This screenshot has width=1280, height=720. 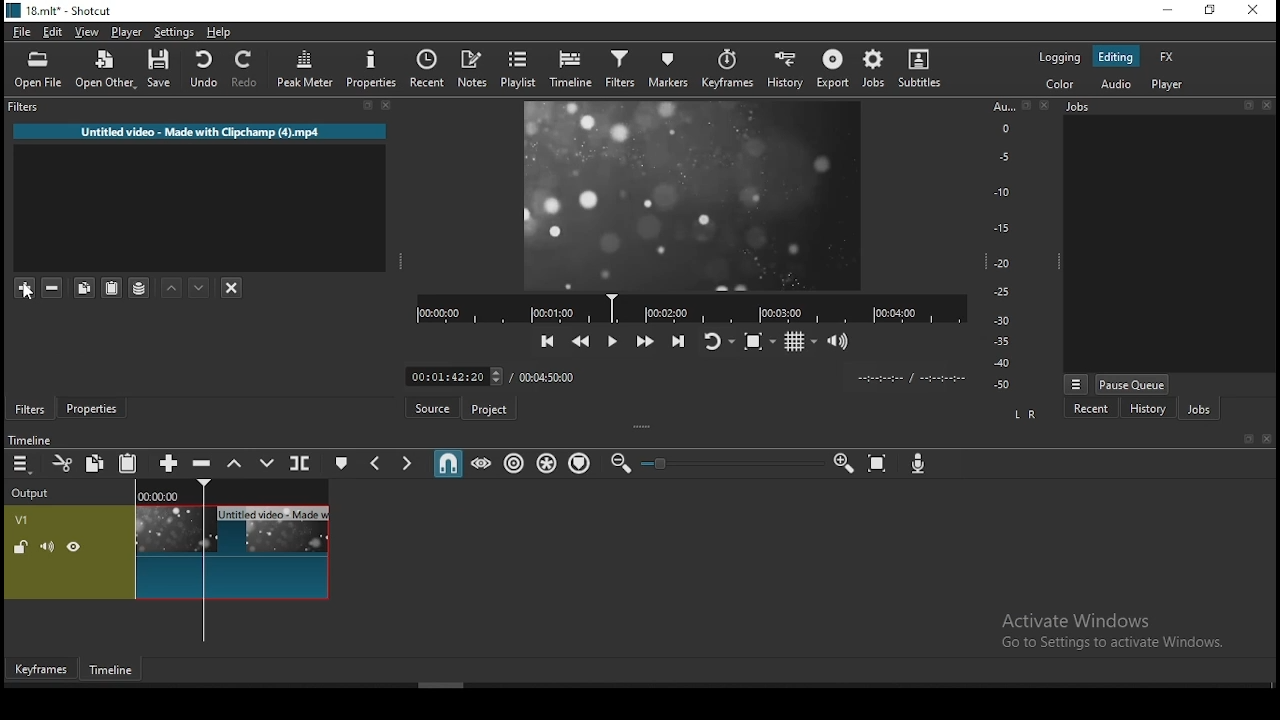 I want to click on playlist, so click(x=519, y=68).